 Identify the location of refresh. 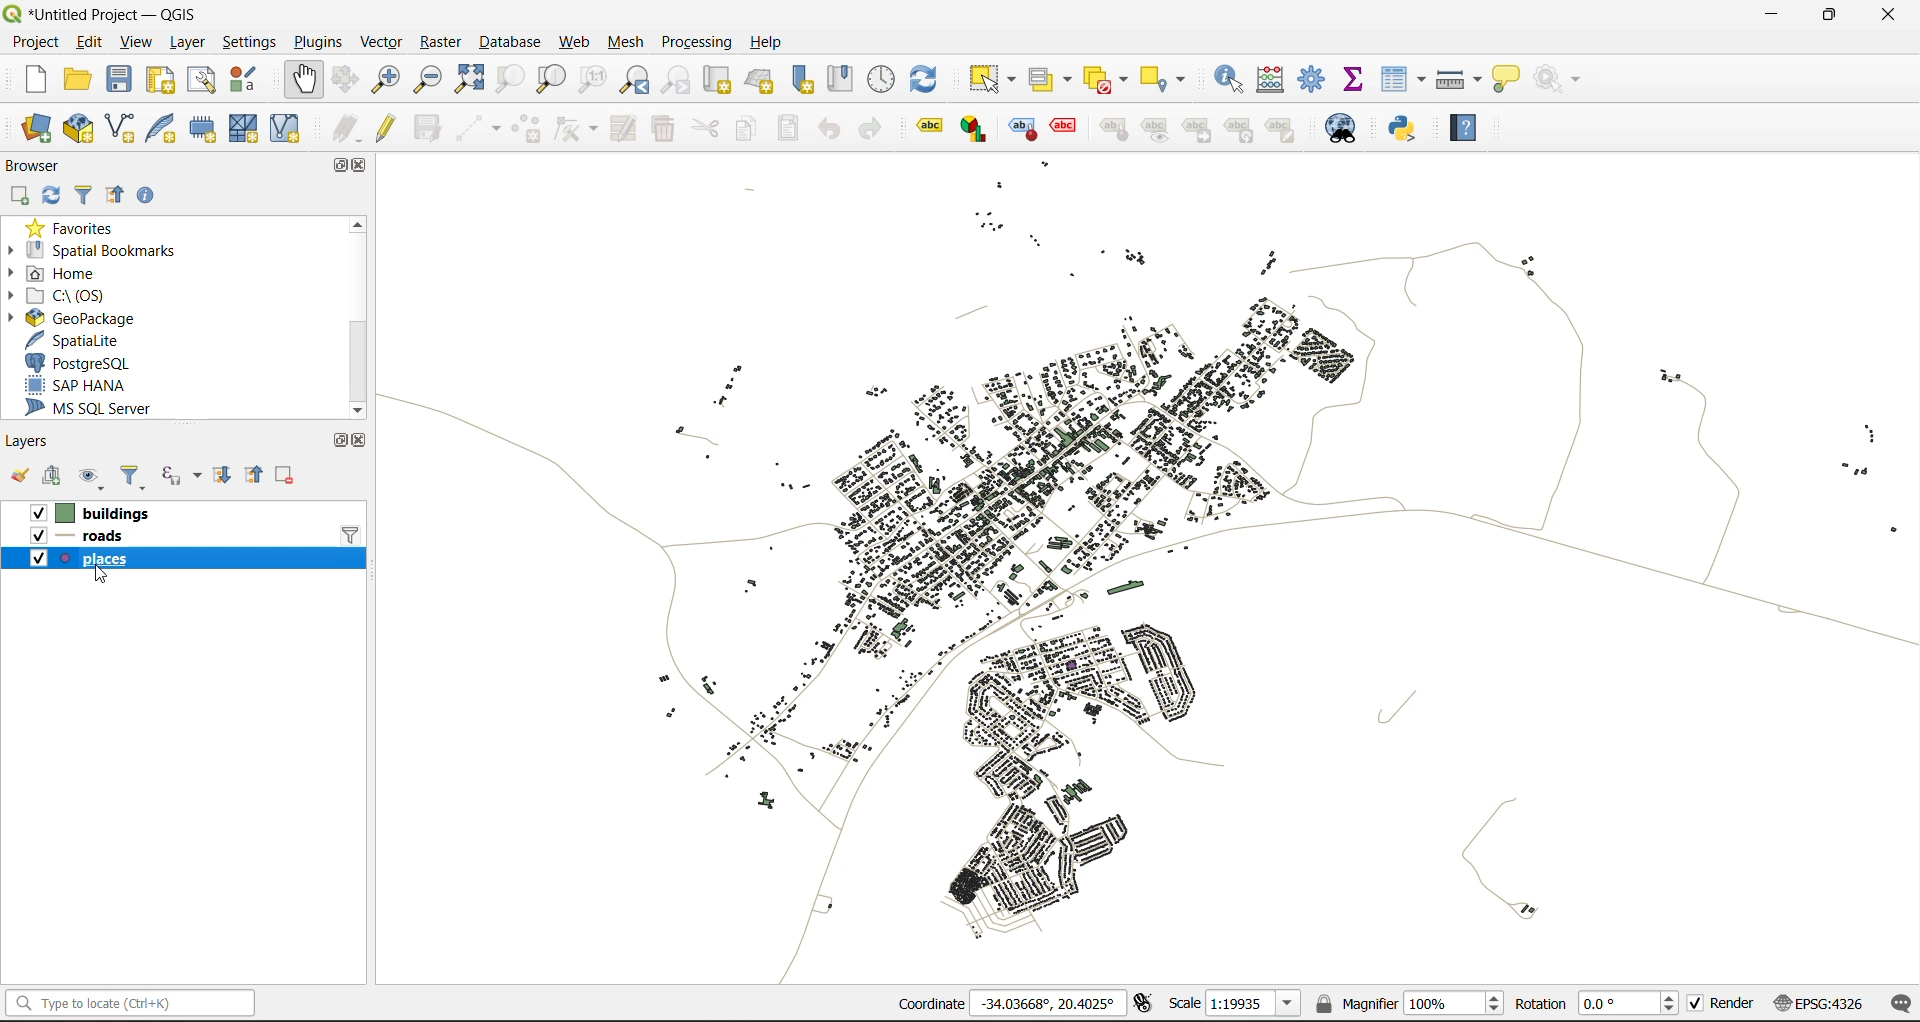
(934, 75).